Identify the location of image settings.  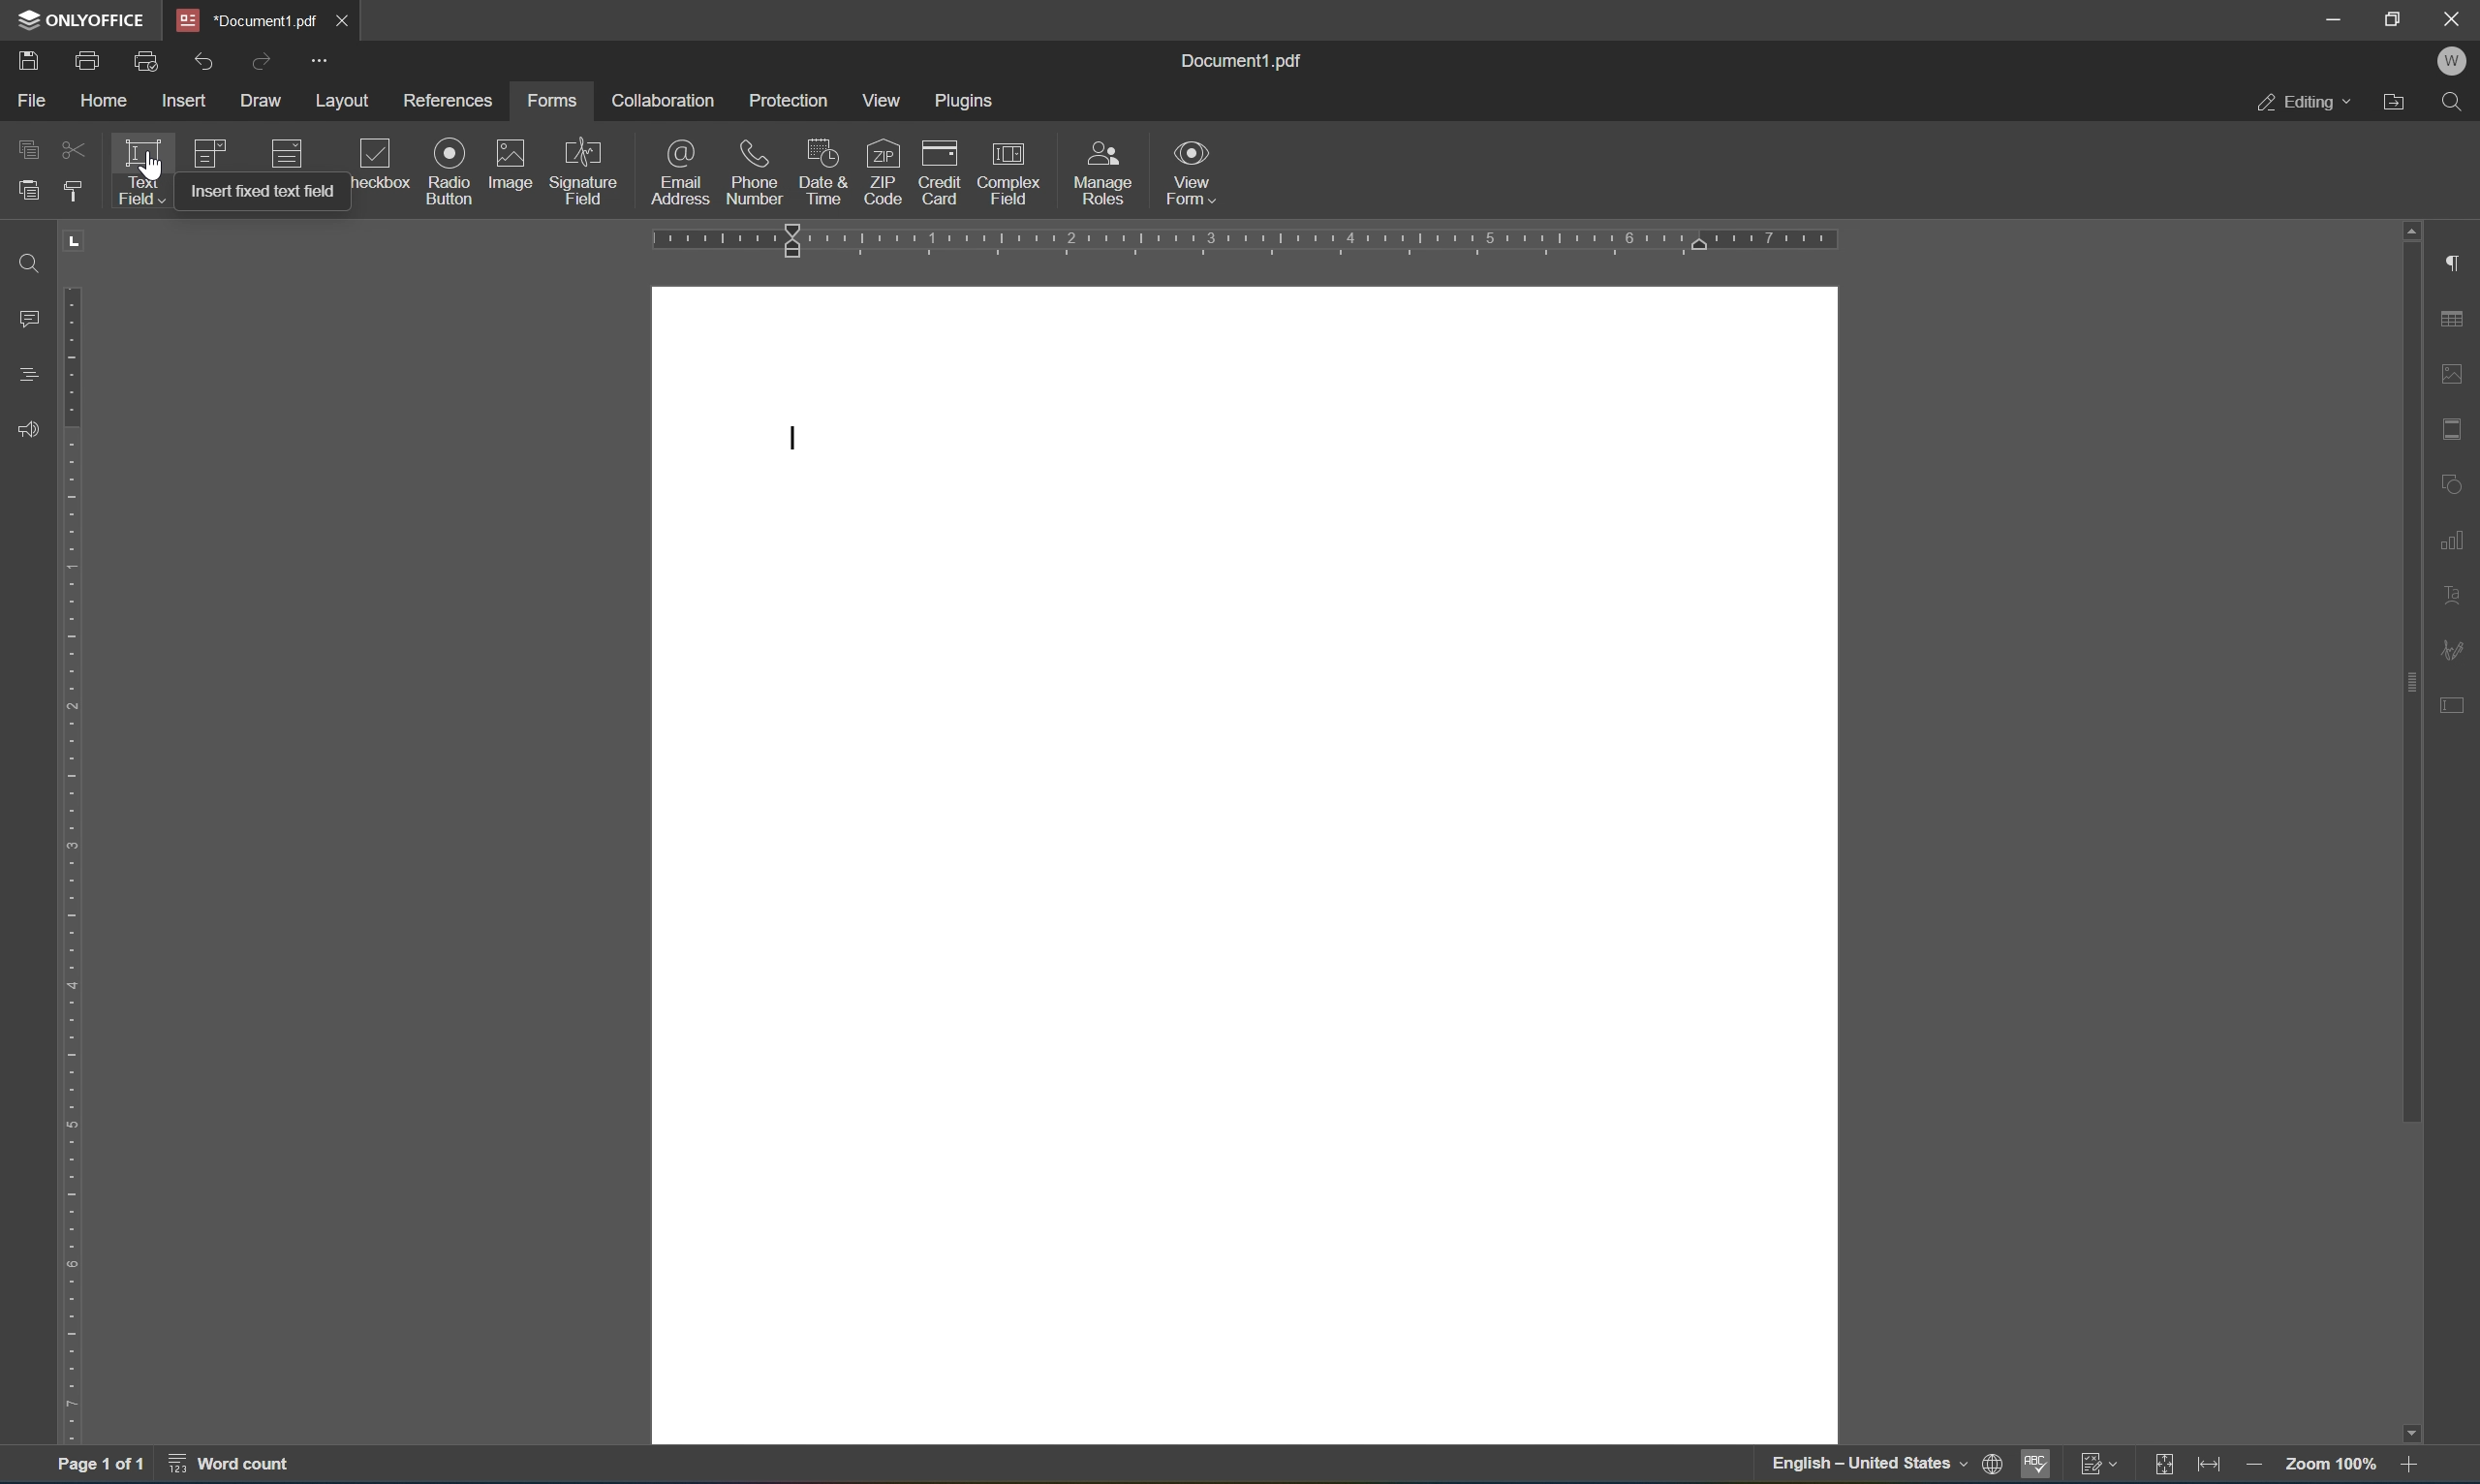
(2454, 375).